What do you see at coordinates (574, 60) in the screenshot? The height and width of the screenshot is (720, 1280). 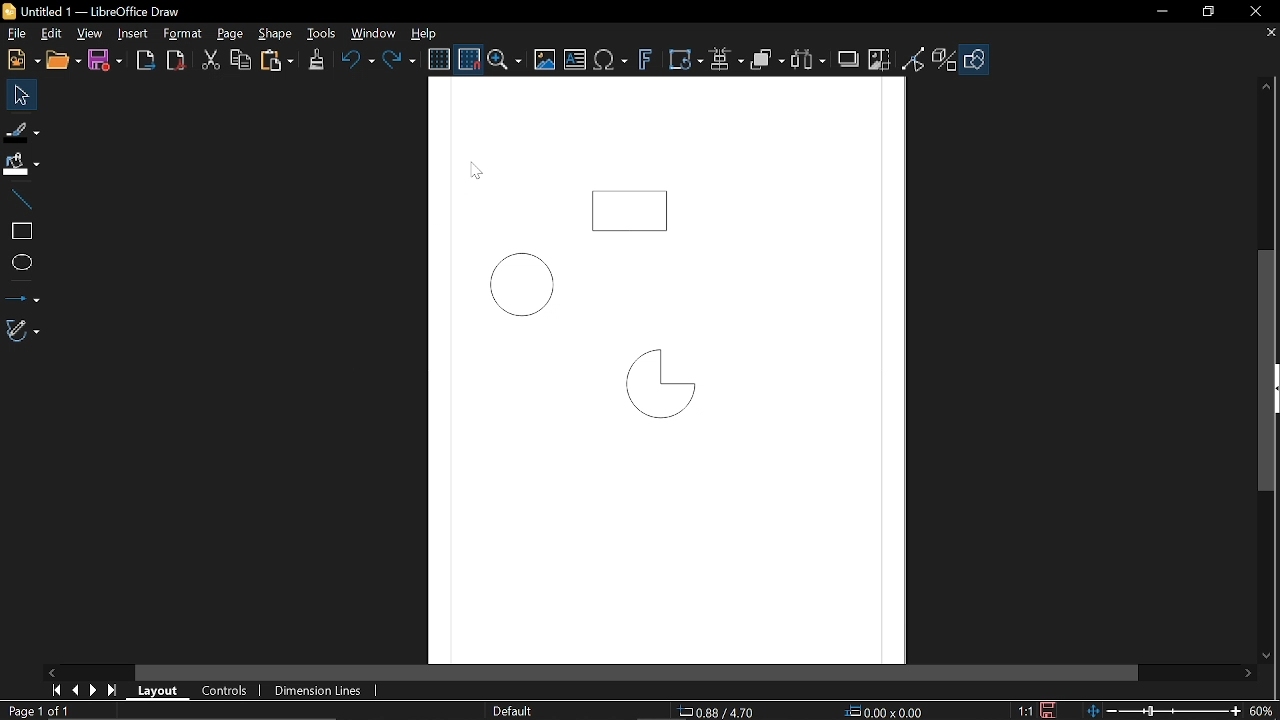 I see `Insert text` at bounding box center [574, 60].